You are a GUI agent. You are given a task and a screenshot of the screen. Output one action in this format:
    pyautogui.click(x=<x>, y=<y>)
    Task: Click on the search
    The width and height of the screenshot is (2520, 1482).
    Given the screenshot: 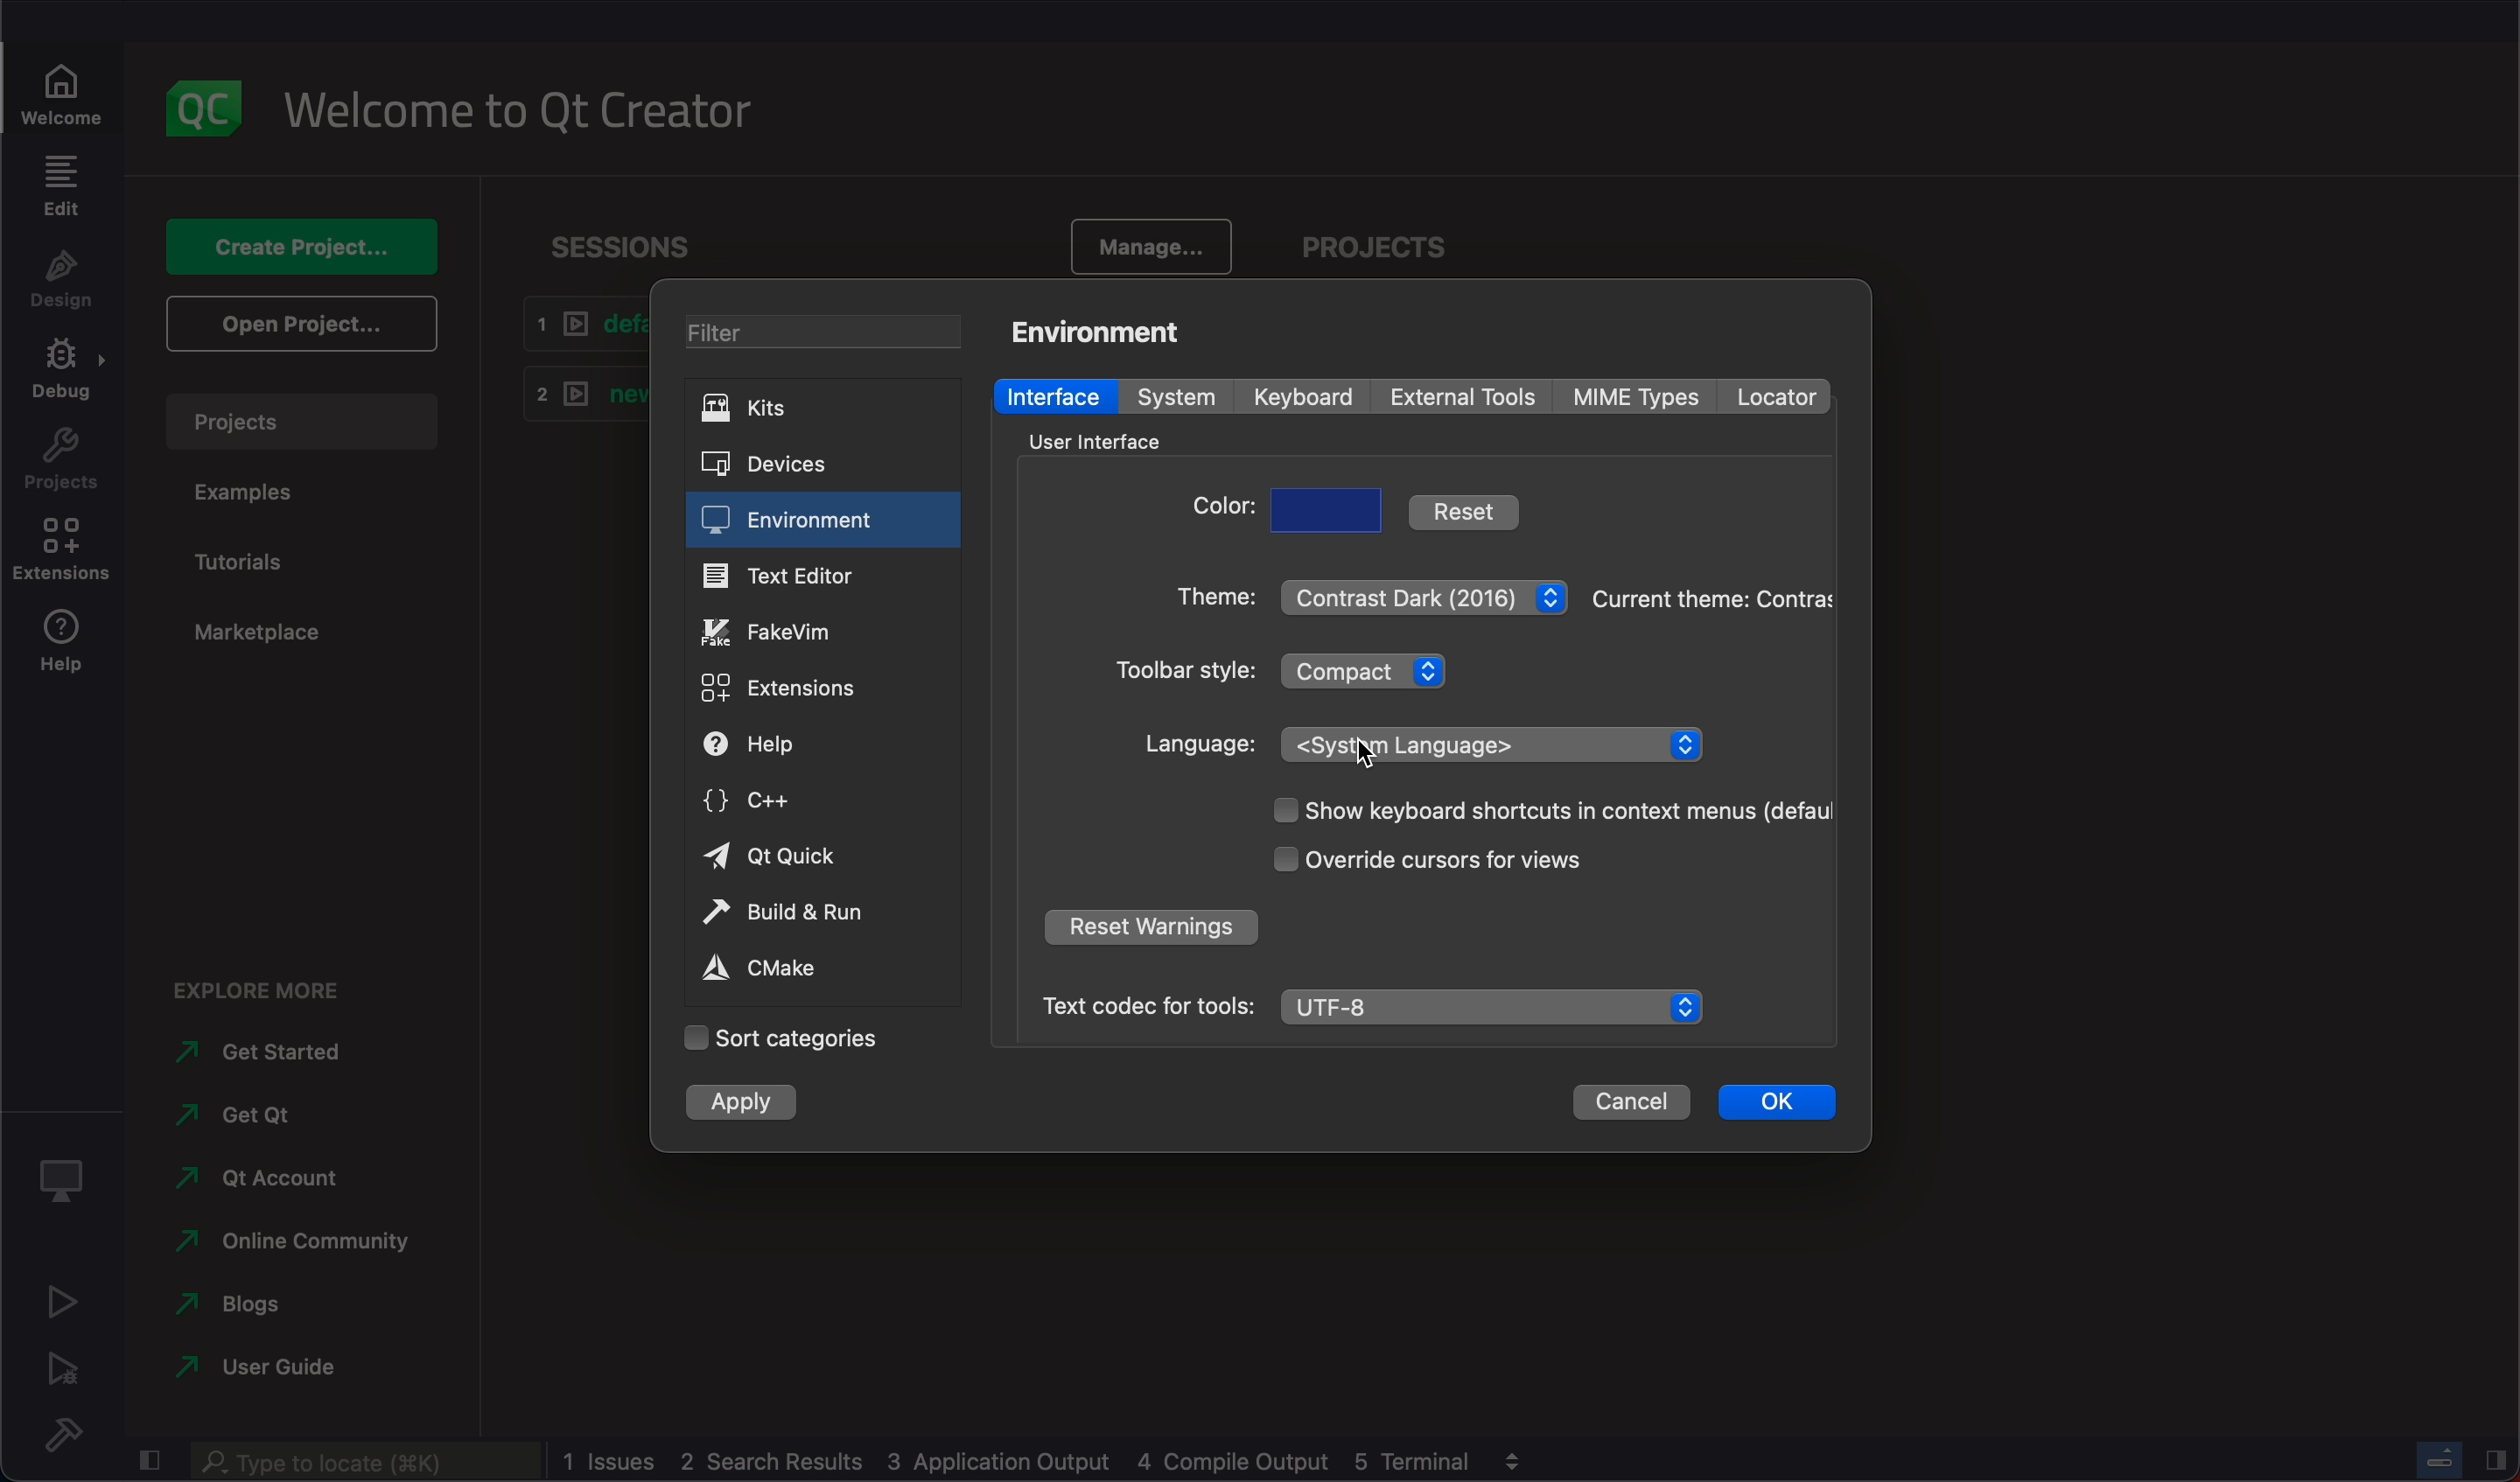 What is the action you would take?
    pyautogui.click(x=371, y=1463)
    